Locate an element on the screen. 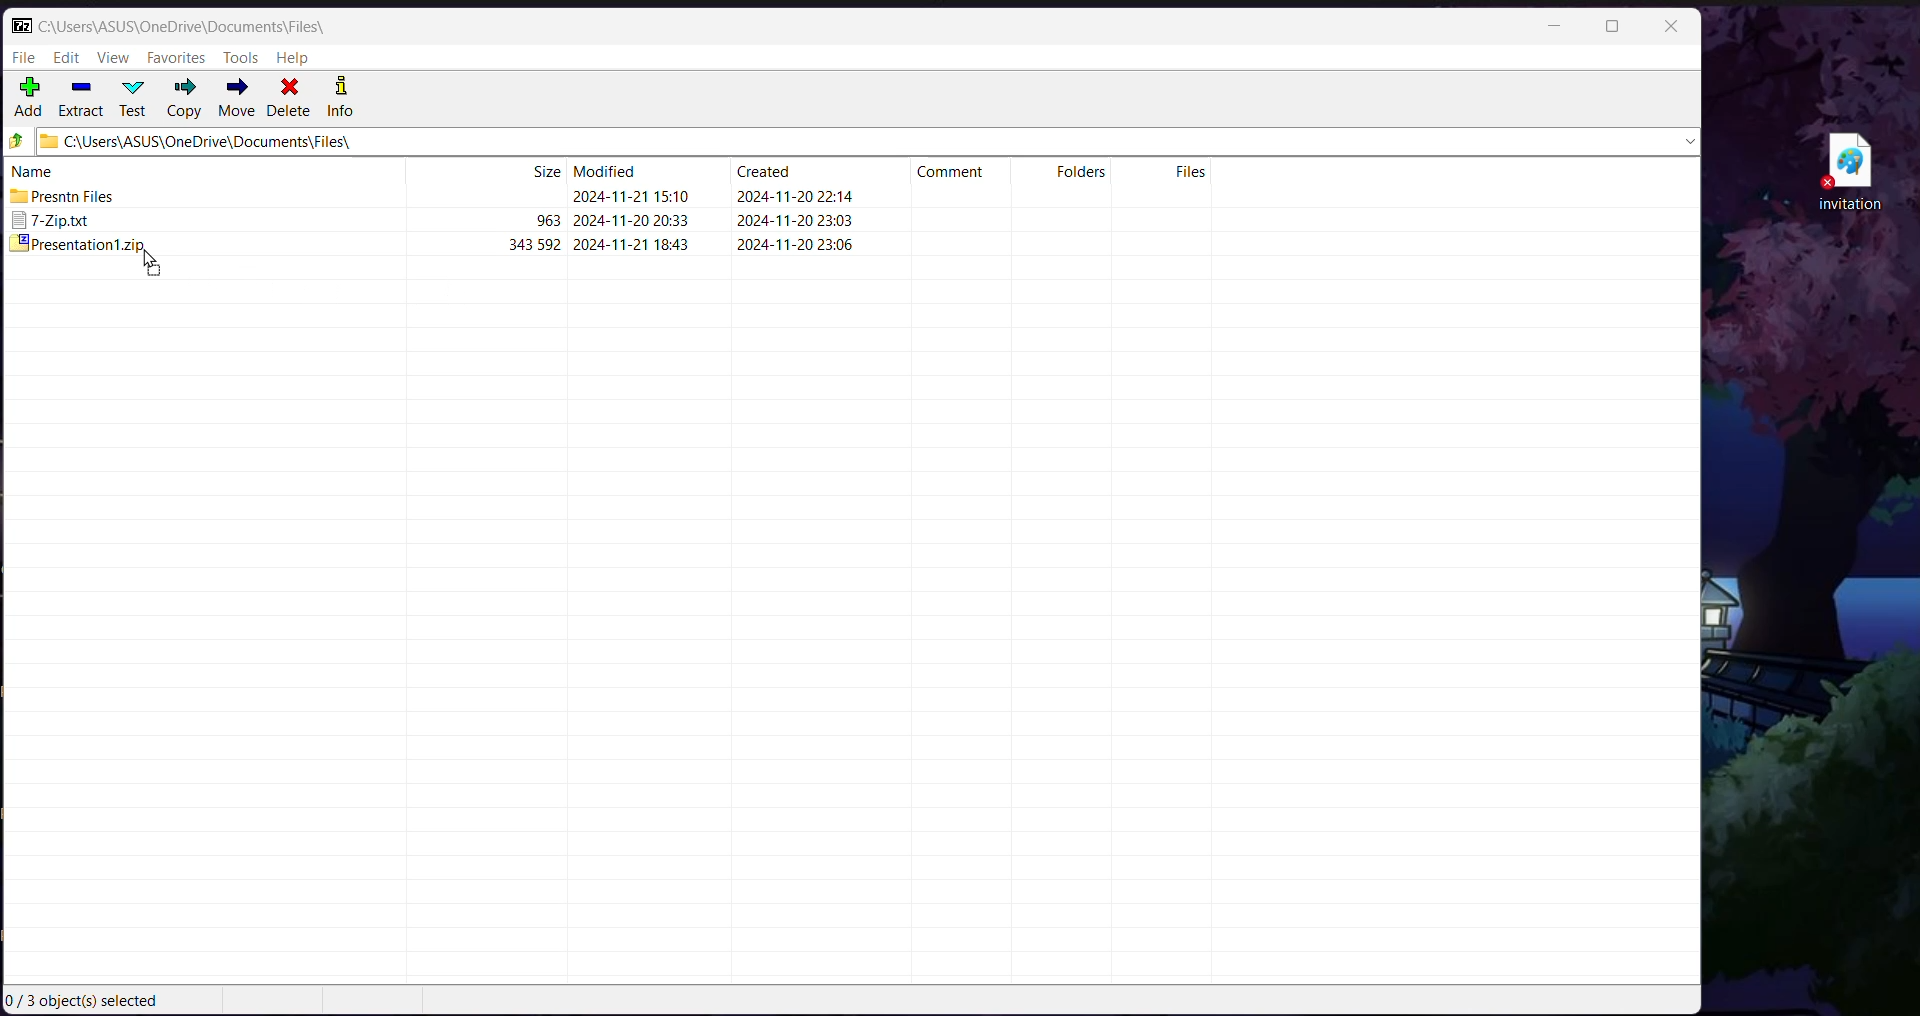 This screenshot has height=1016, width=1920. Tools is located at coordinates (240, 58).